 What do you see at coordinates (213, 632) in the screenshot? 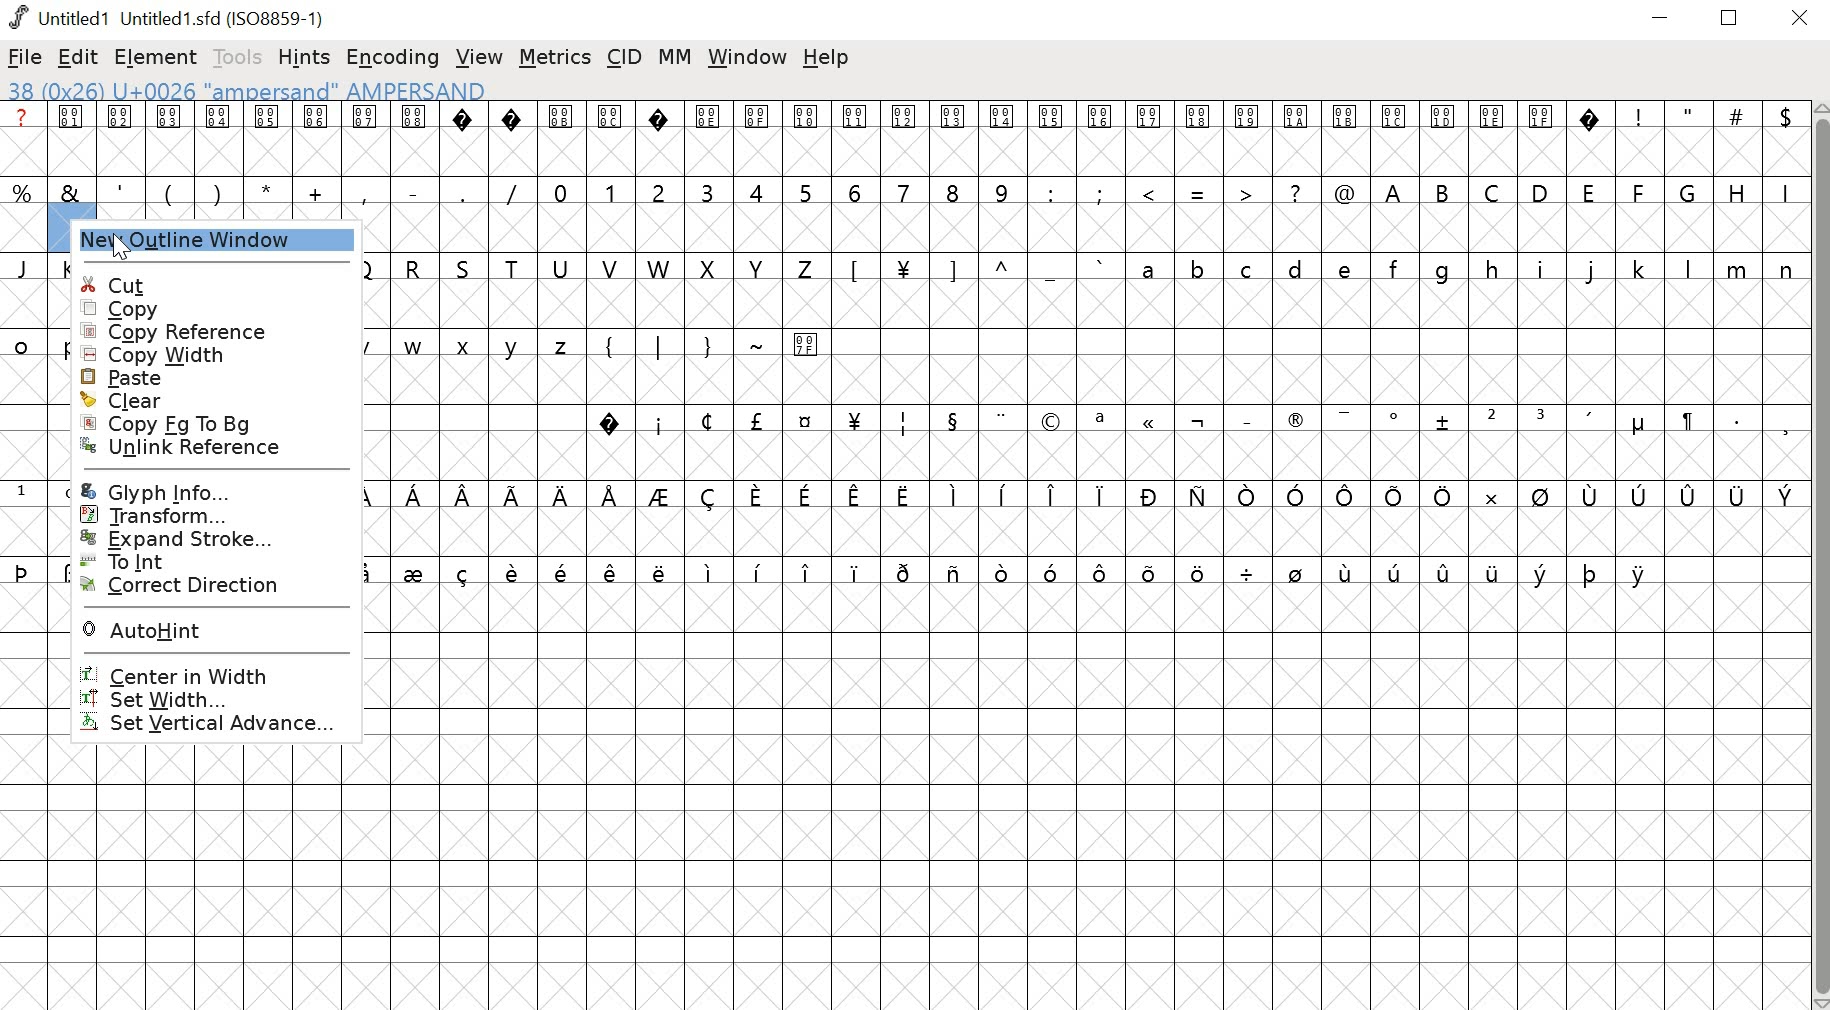
I see `auto hint` at bounding box center [213, 632].